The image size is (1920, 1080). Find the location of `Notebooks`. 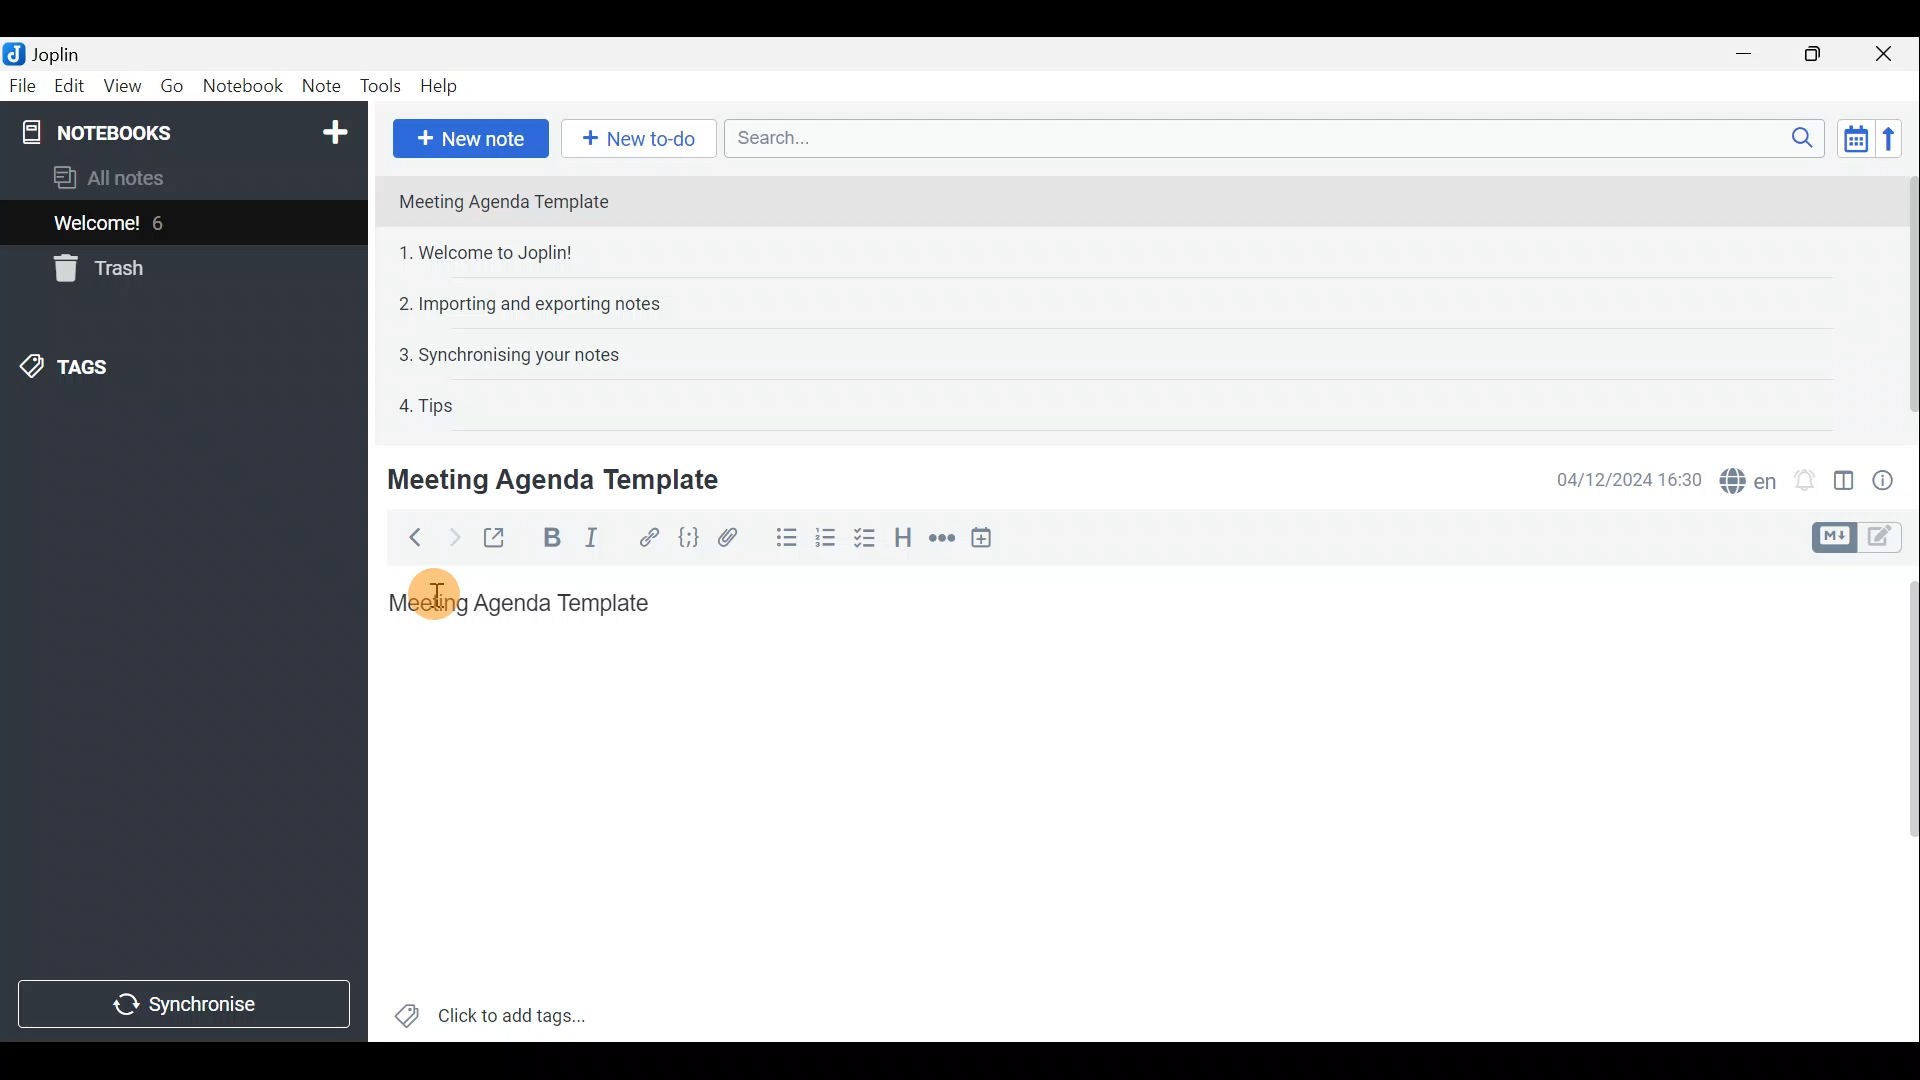

Notebooks is located at coordinates (187, 131).